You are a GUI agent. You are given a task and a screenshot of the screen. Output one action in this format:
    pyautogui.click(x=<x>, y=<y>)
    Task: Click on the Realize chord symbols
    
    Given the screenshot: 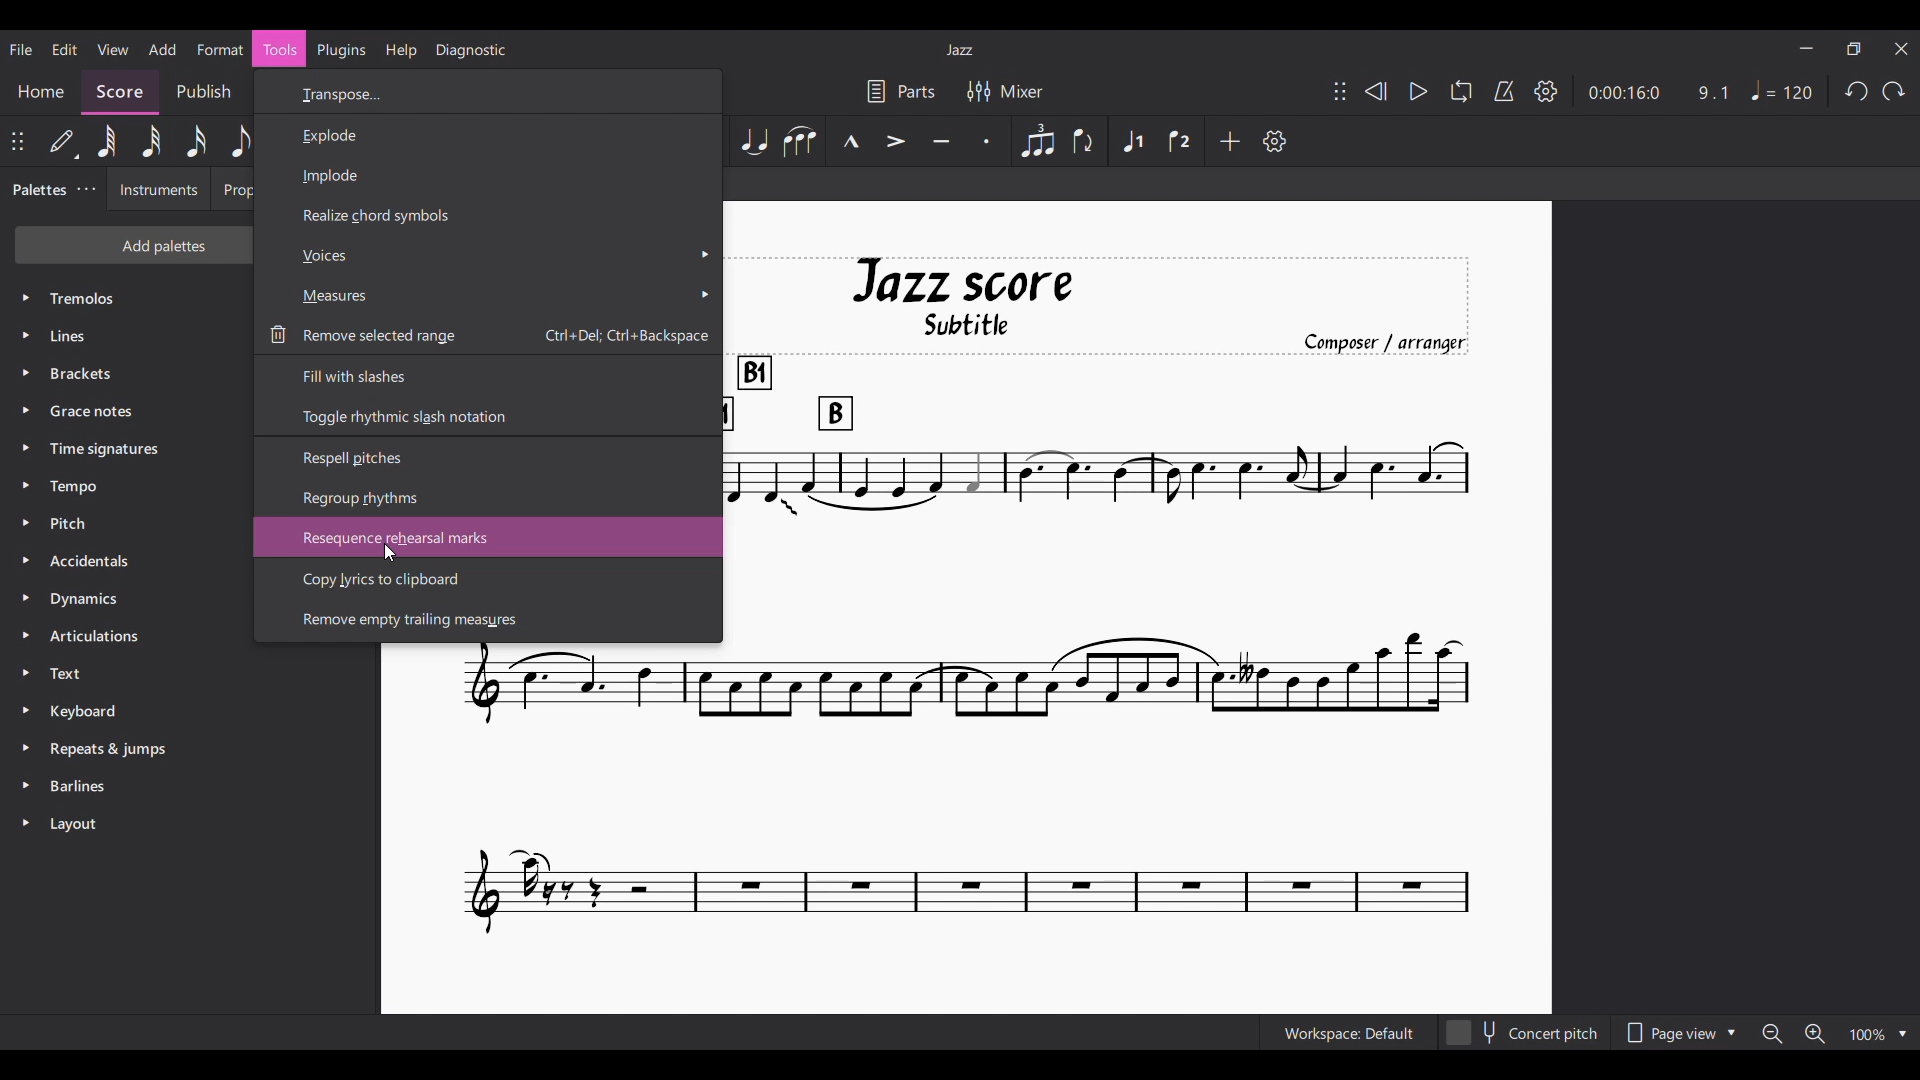 What is the action you would take?
    pyautogui.click(x=490, y=215)
    